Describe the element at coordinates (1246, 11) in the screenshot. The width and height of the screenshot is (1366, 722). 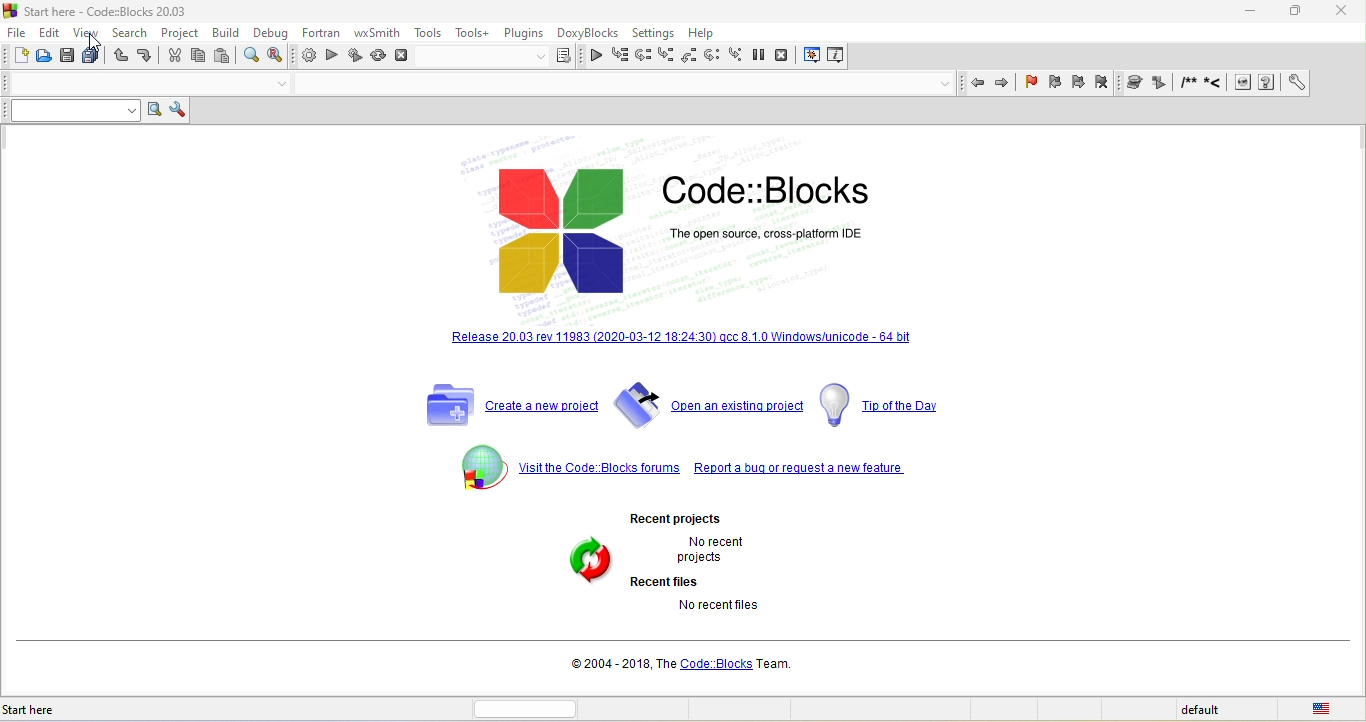
I see `minimize` at that location.